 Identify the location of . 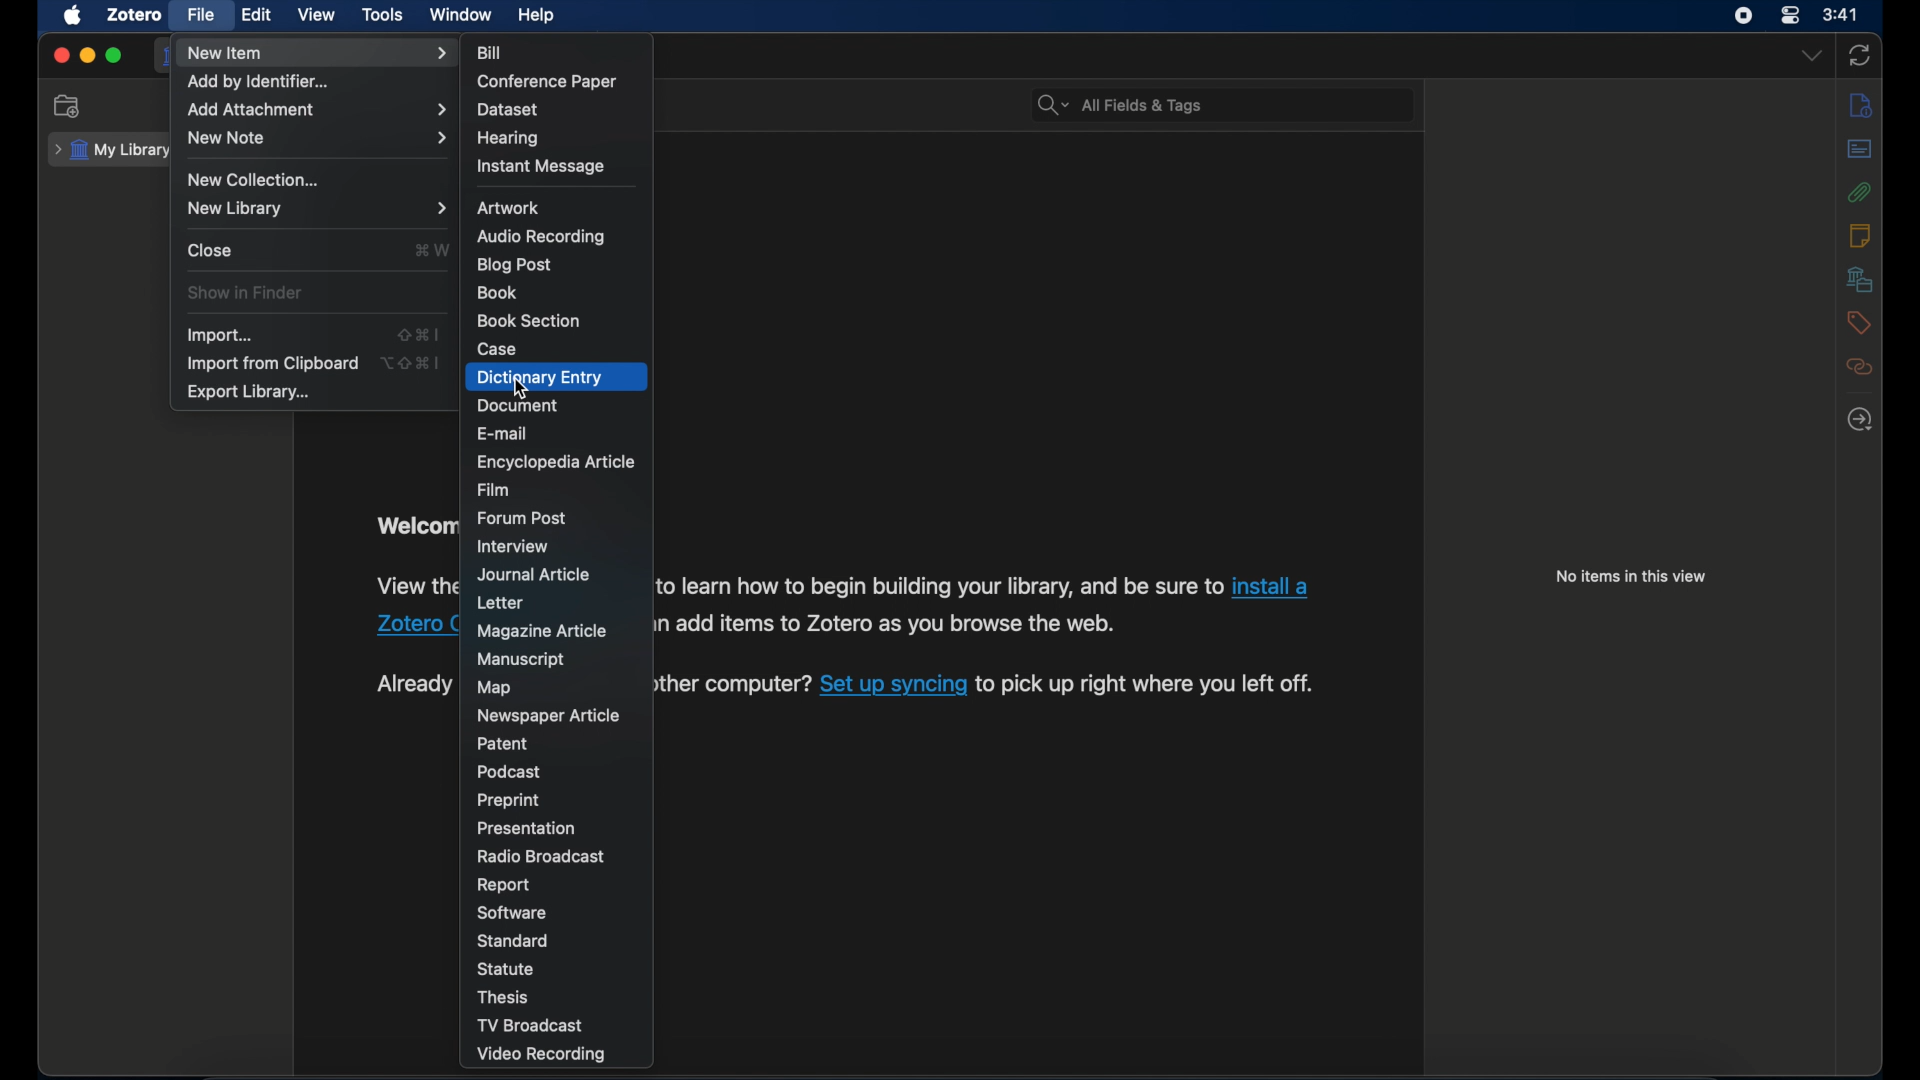
(410, 627).